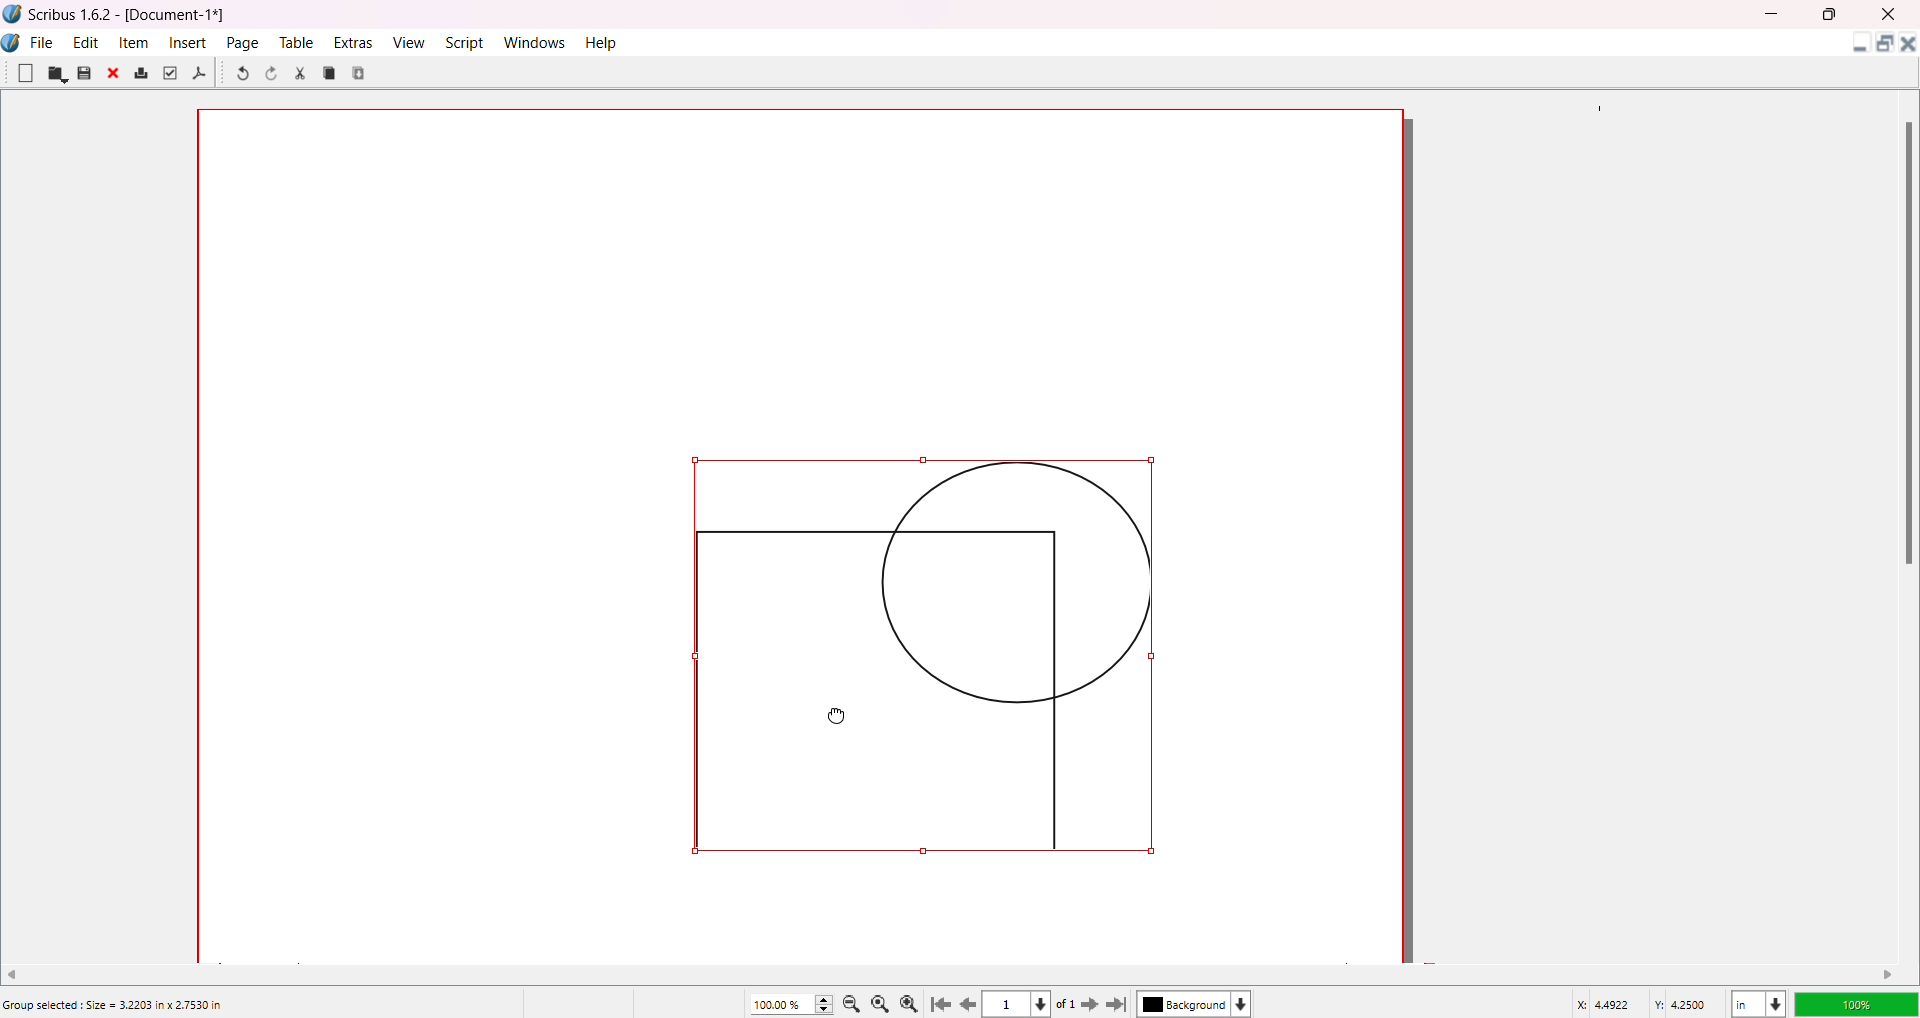  I want to click on Insert, so click(190, 42).